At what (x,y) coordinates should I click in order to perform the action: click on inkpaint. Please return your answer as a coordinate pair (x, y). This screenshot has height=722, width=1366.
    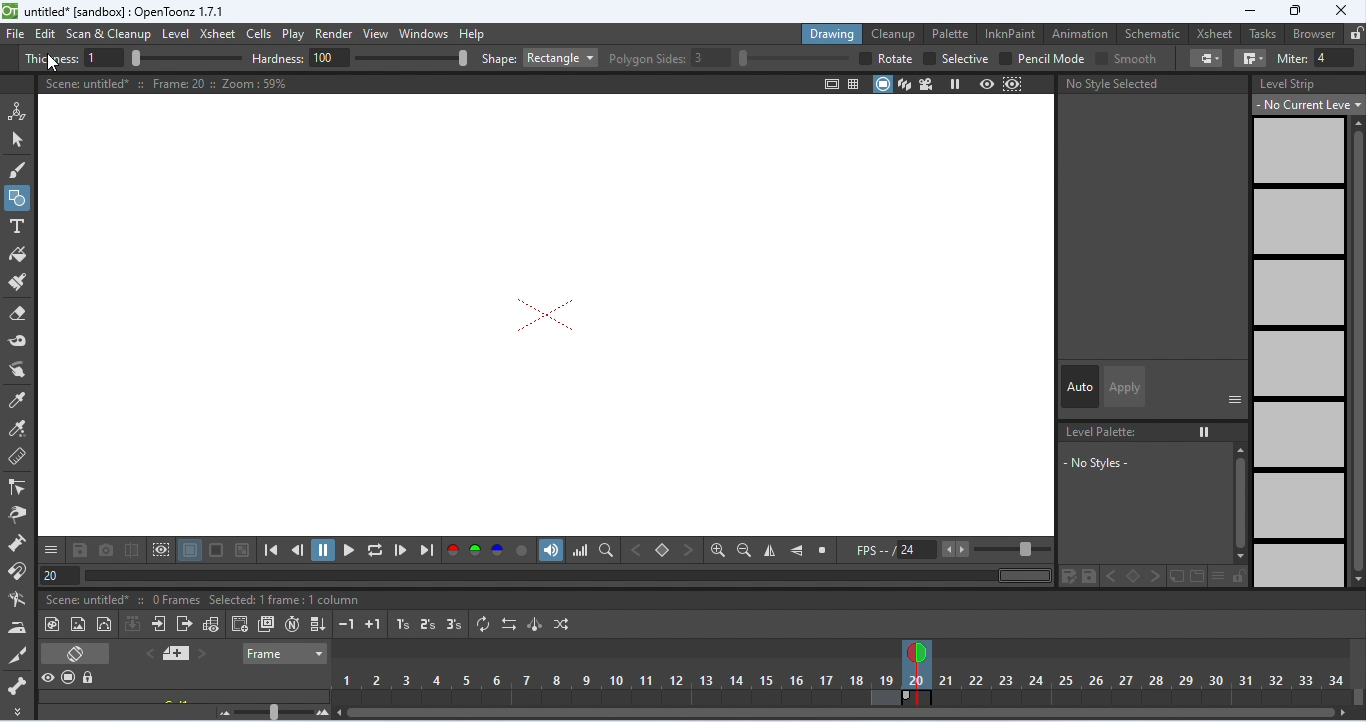
    Looking at the image, I should click on (1010, 33).